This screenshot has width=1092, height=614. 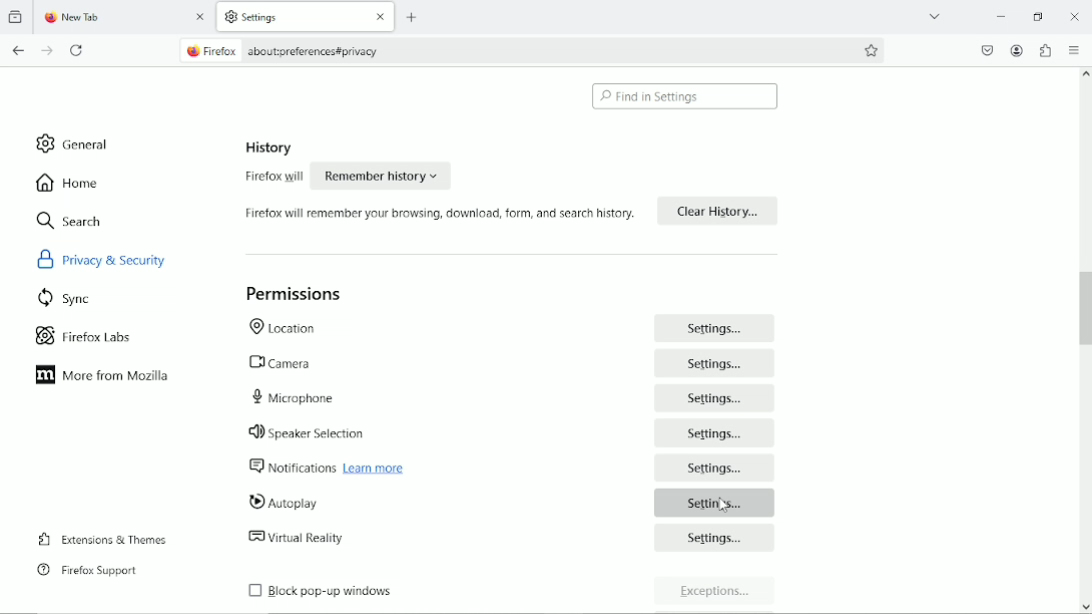 What do you see at coordinates (296, 294) in the screenshot?
I see `permissions` at bounding box center [296, 294].